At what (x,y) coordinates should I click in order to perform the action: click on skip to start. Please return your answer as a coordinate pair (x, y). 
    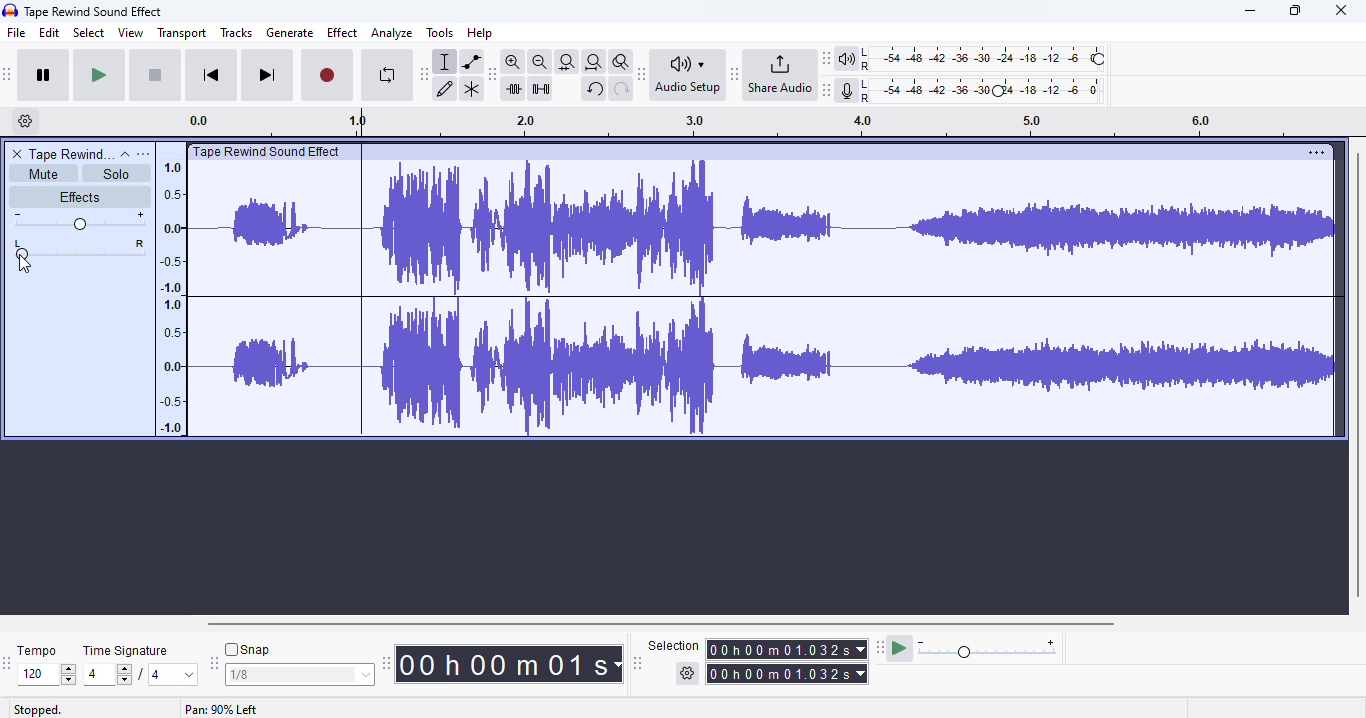
    Looking at the image, I should click on (213, 74).